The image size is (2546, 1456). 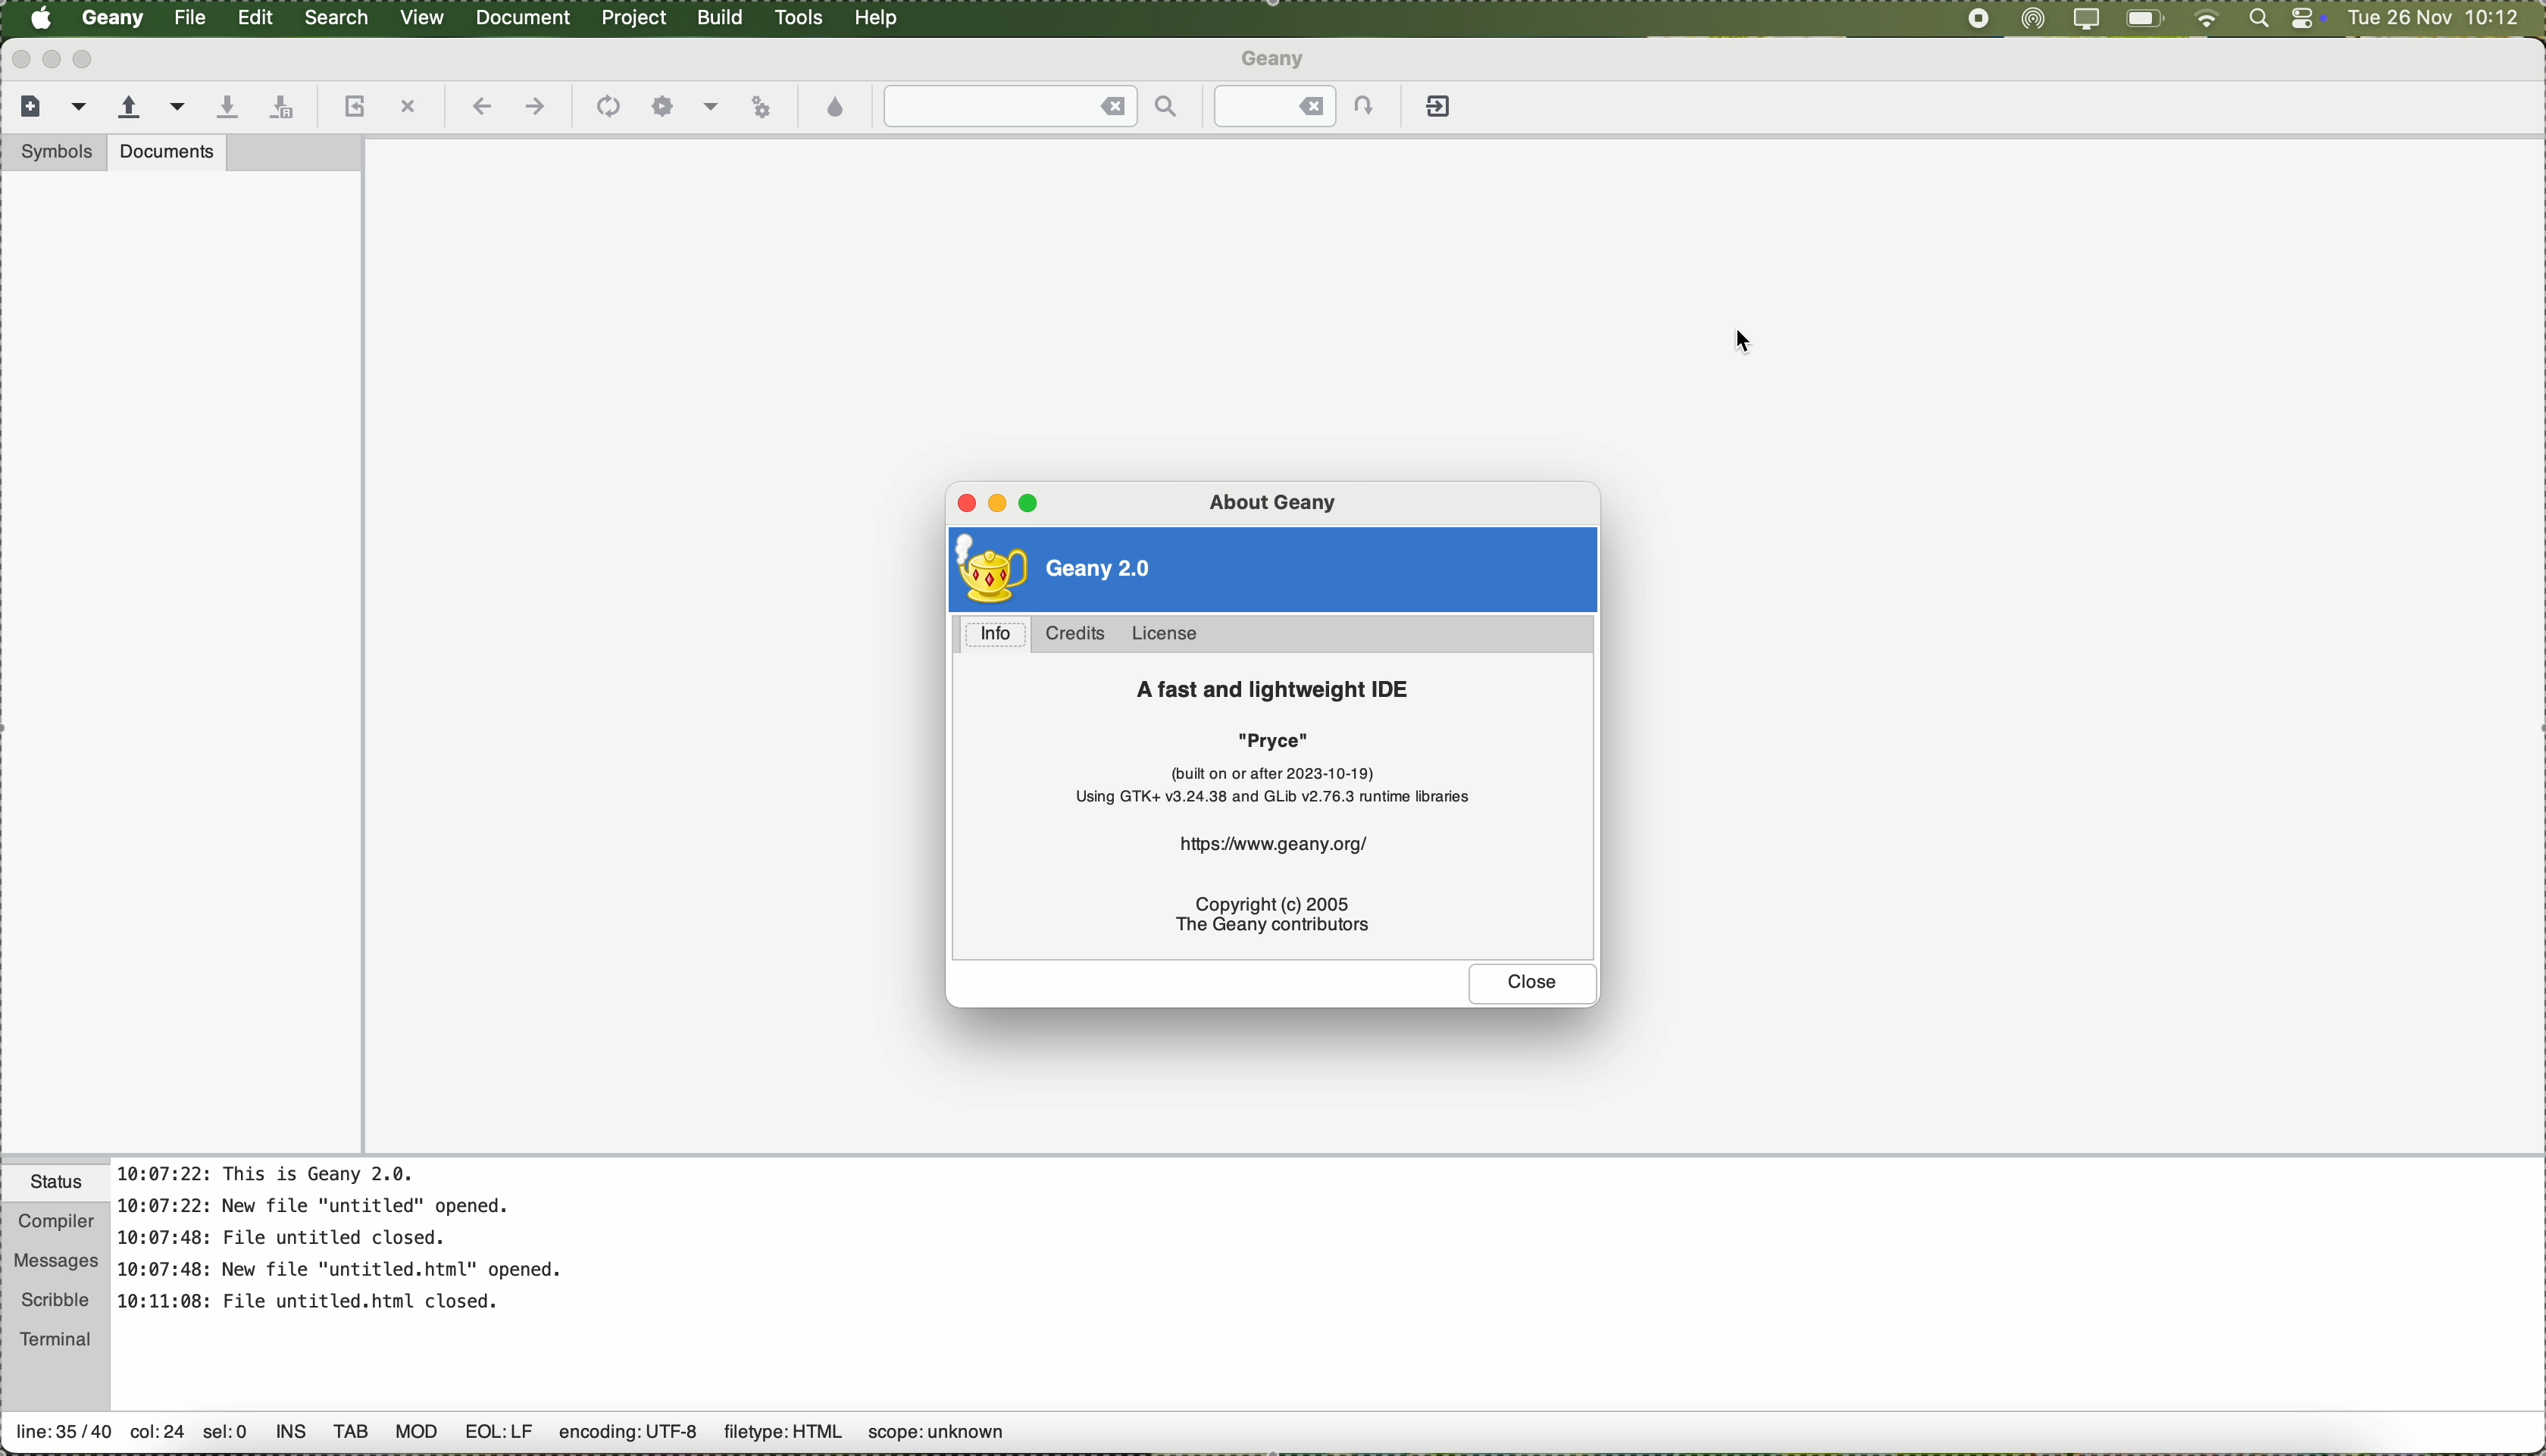 What do you see at coordinates (661, 106) in the screenshot?
I see `settings` at bounding box center [661, 106].